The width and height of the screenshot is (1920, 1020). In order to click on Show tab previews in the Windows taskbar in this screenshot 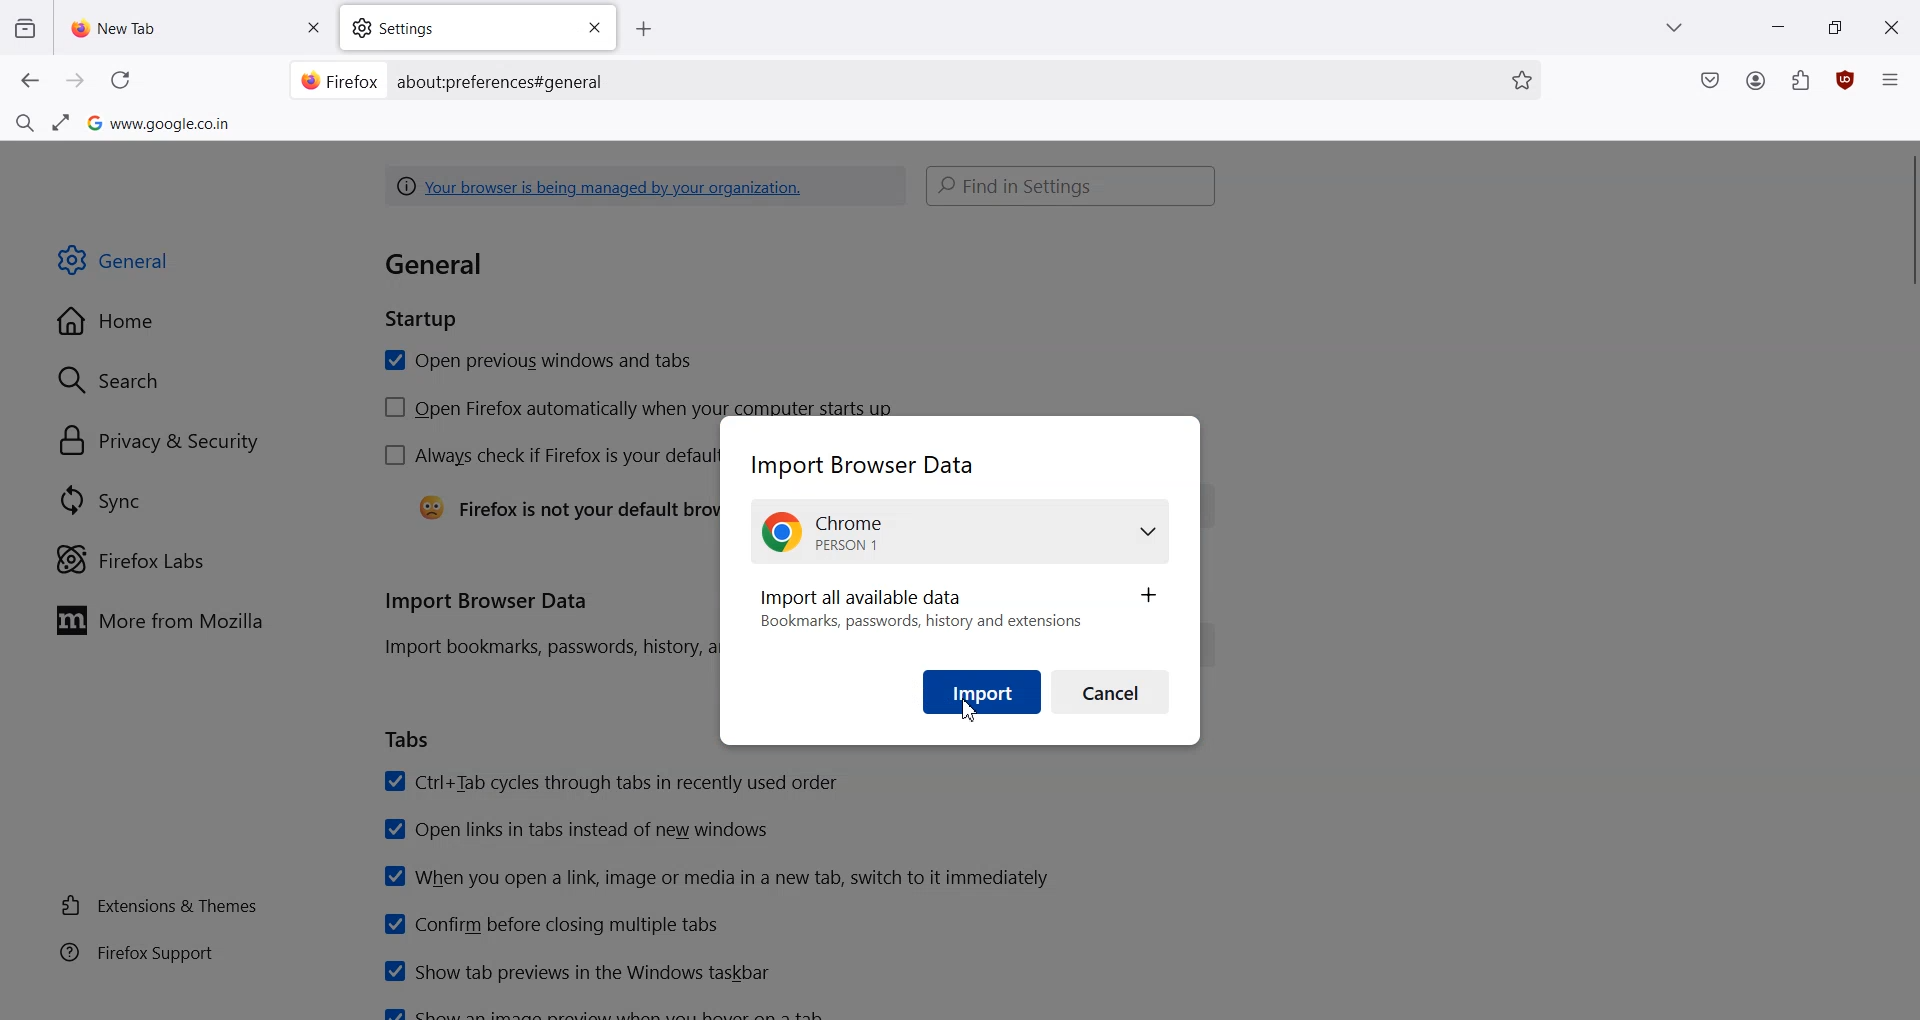, I will do `click(575, 970)`.